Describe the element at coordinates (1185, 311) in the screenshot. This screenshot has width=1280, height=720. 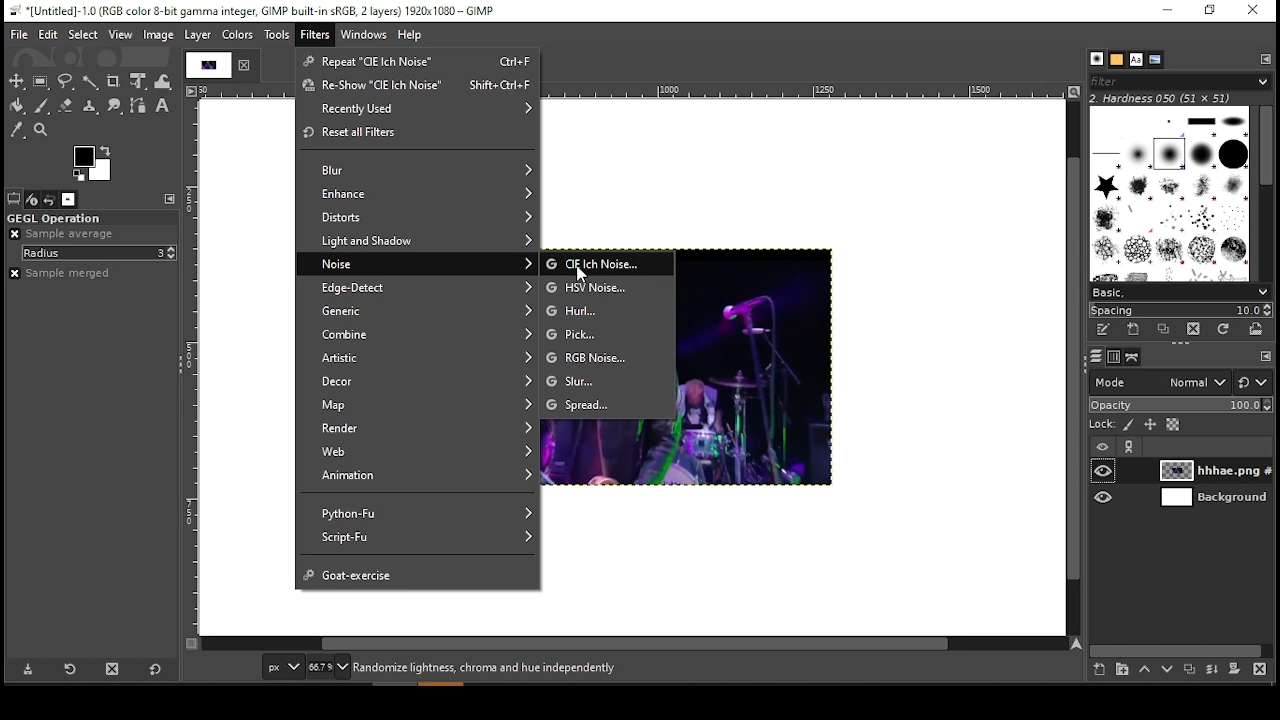
I see `spacing` at that location.